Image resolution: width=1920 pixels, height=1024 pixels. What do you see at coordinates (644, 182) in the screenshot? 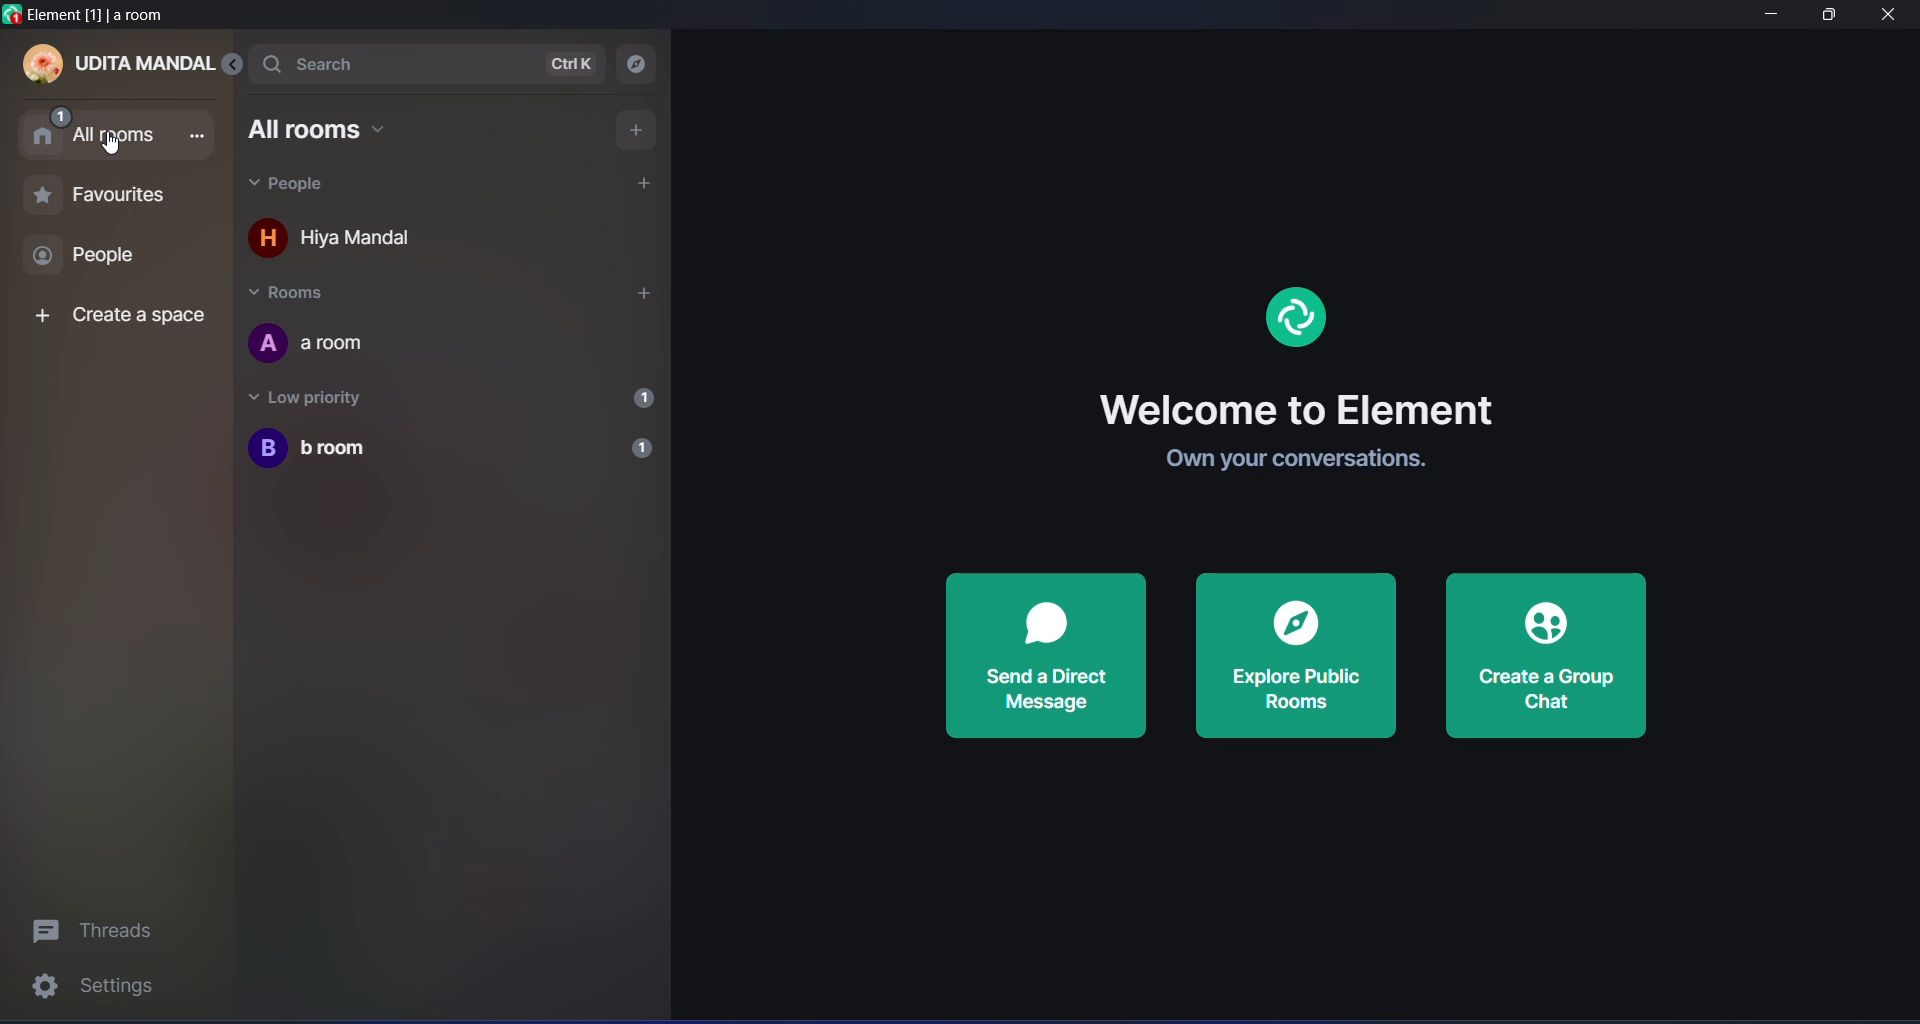
I see `add people` at bounding box center [644, 182].